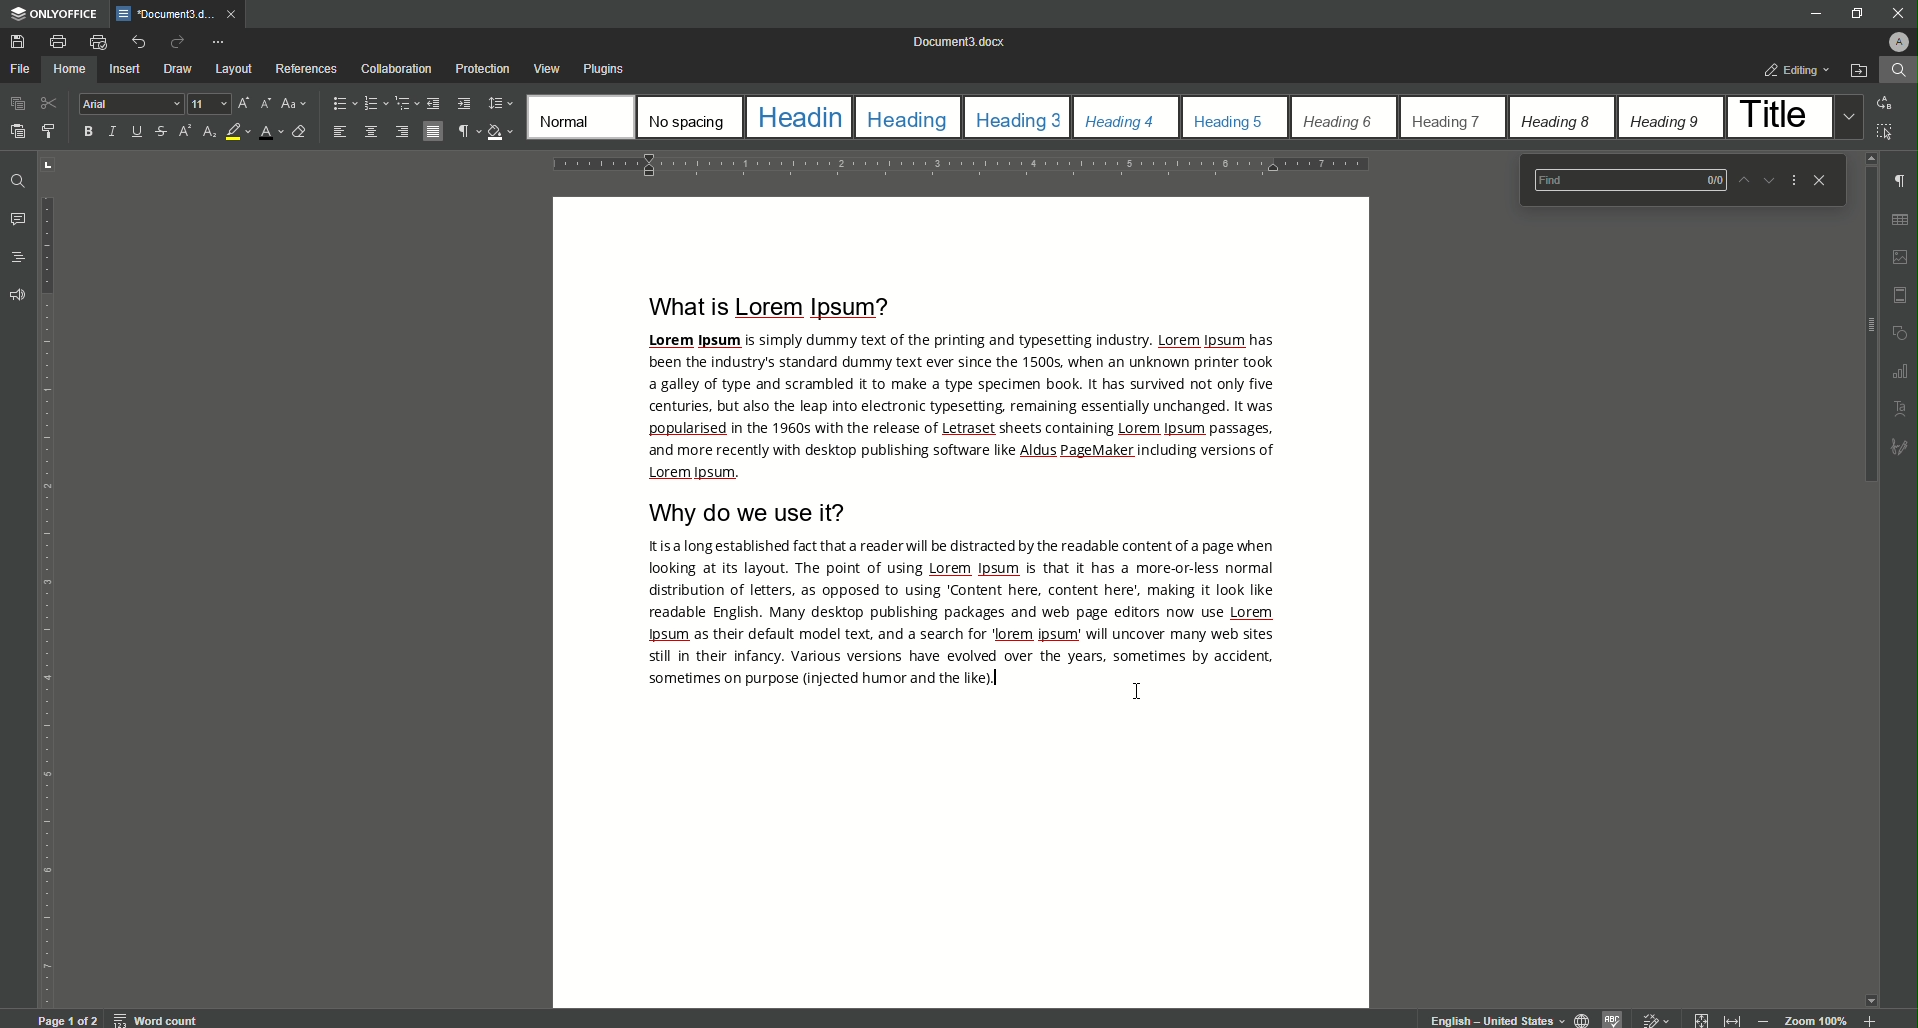 The width and height of the screenshot is (1918, 1028). I want to click on Home, so click(72, 69).